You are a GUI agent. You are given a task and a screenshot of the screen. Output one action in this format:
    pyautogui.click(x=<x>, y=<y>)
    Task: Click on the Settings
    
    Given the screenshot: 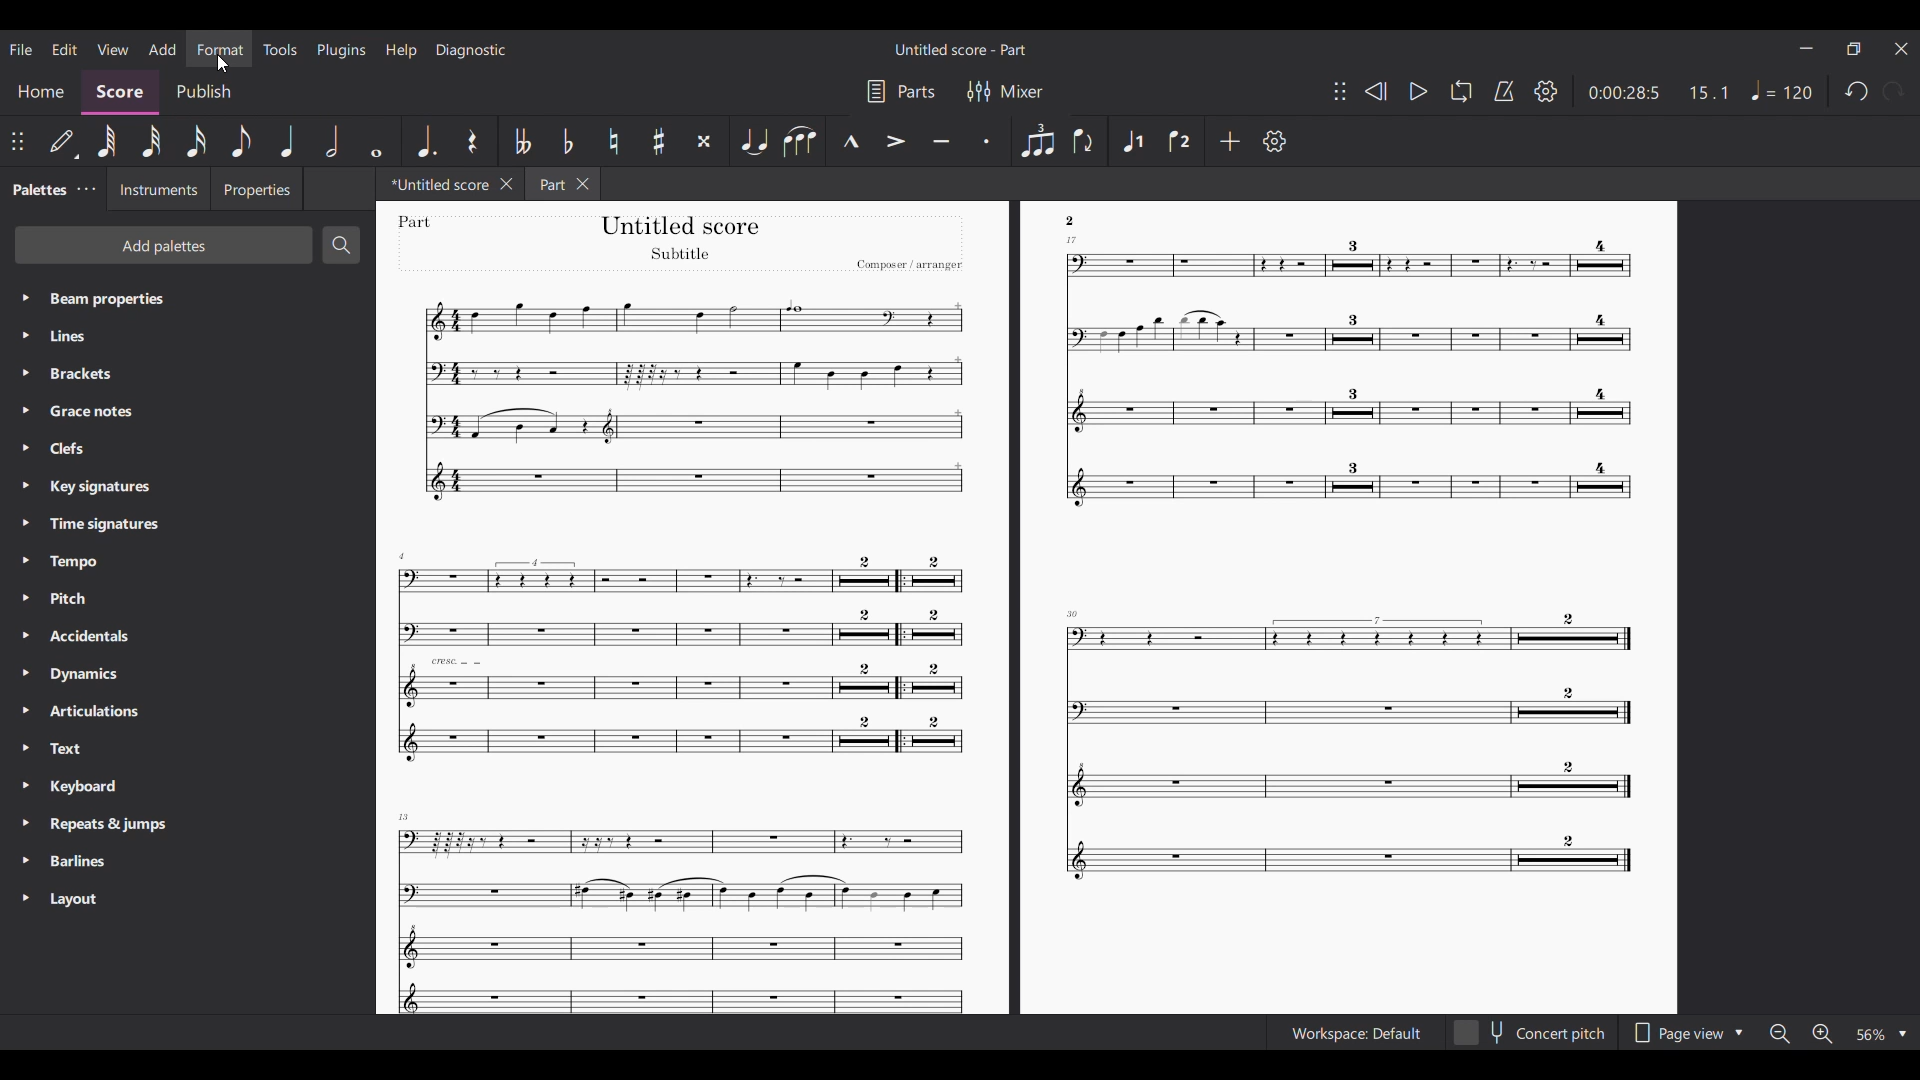 What is the action you would take?
    pyautogui.click(x=1546, y=91)
    